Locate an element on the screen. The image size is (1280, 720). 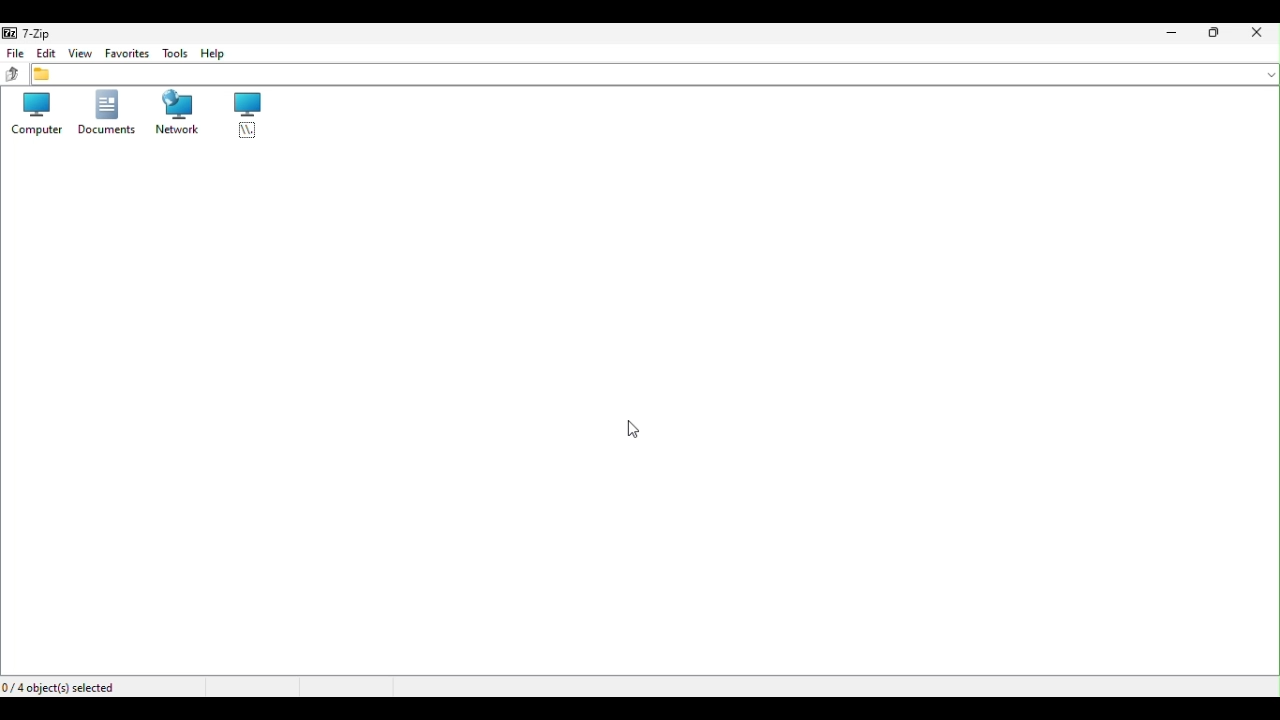
Edit is located at coordinates (43, 52).